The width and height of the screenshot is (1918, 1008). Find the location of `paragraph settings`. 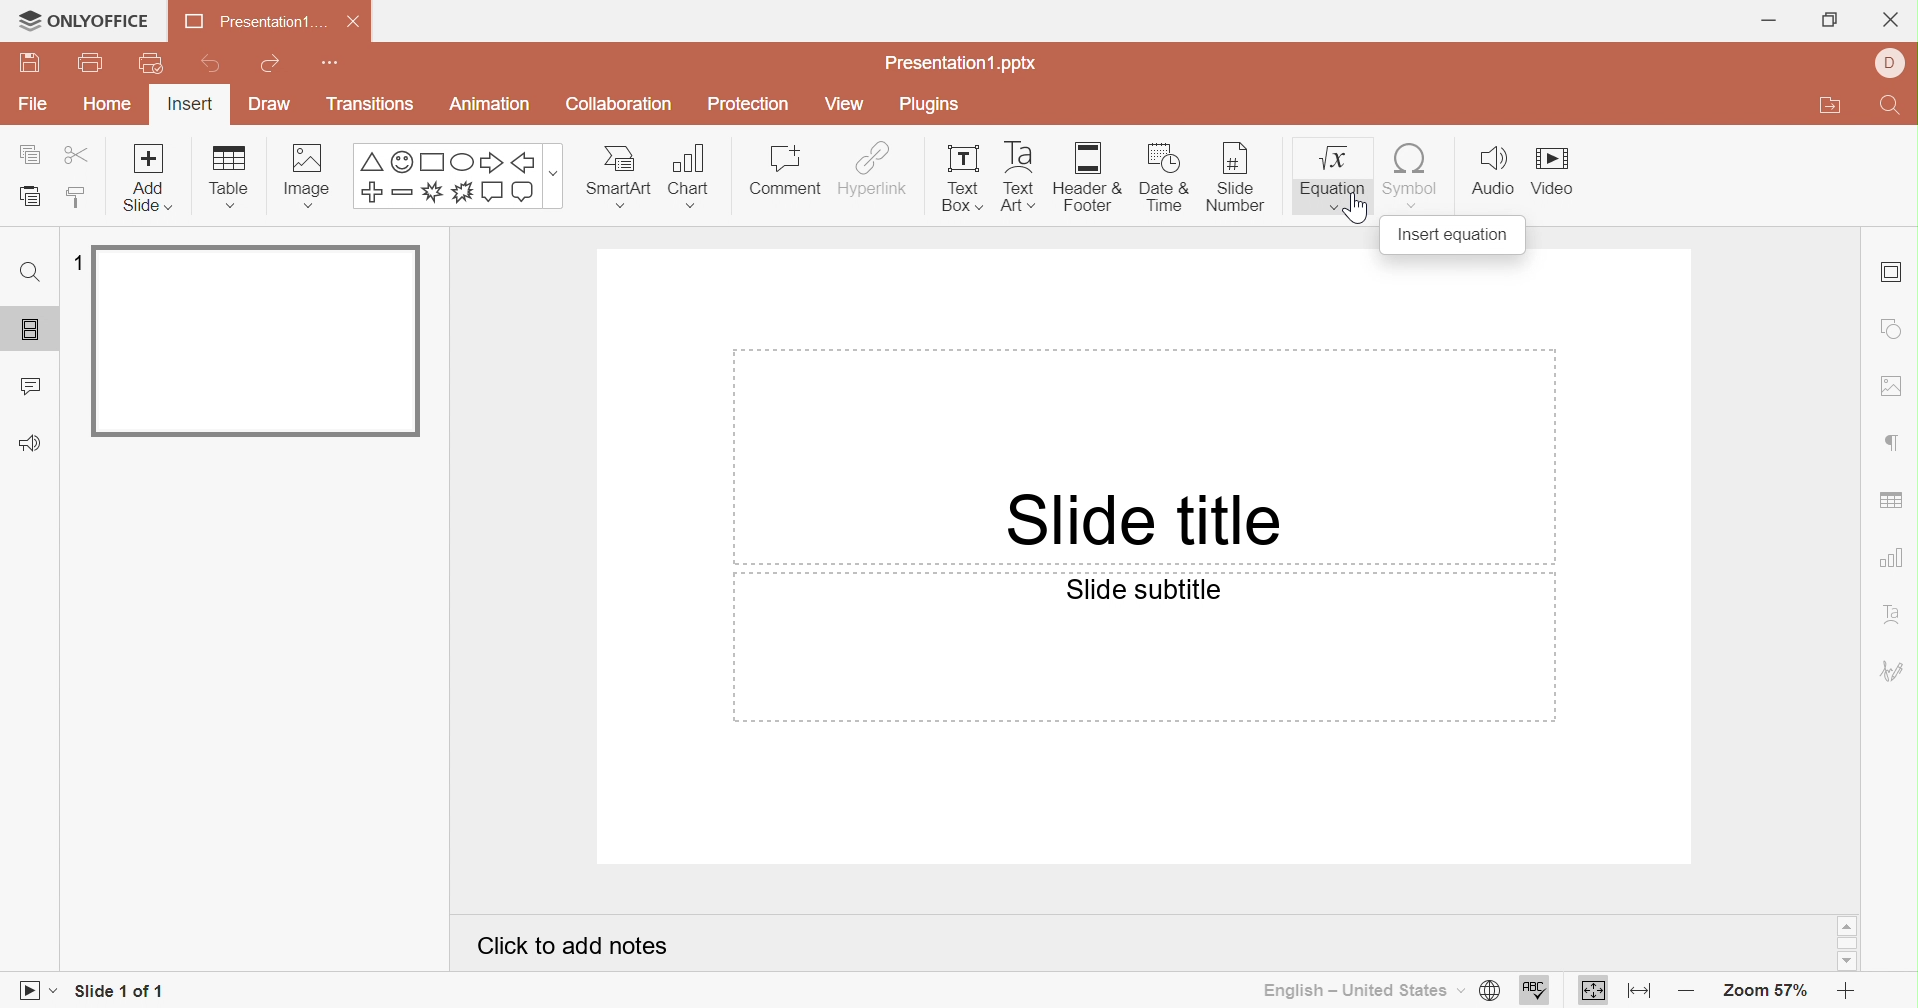

paragraph settings is located at coordinates (1890, 441).